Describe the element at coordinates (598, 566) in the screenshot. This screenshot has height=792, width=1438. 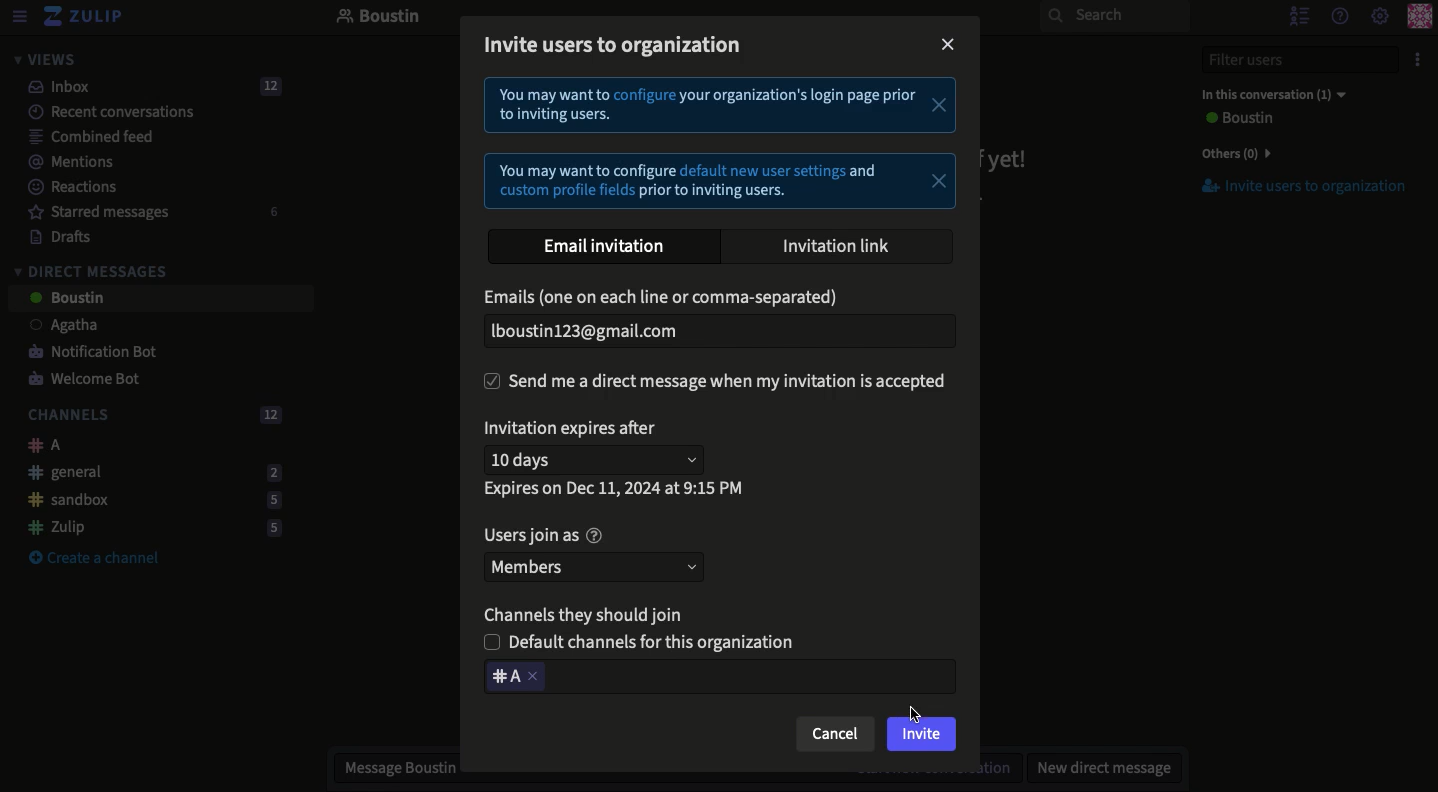
I see `Members` at that location.